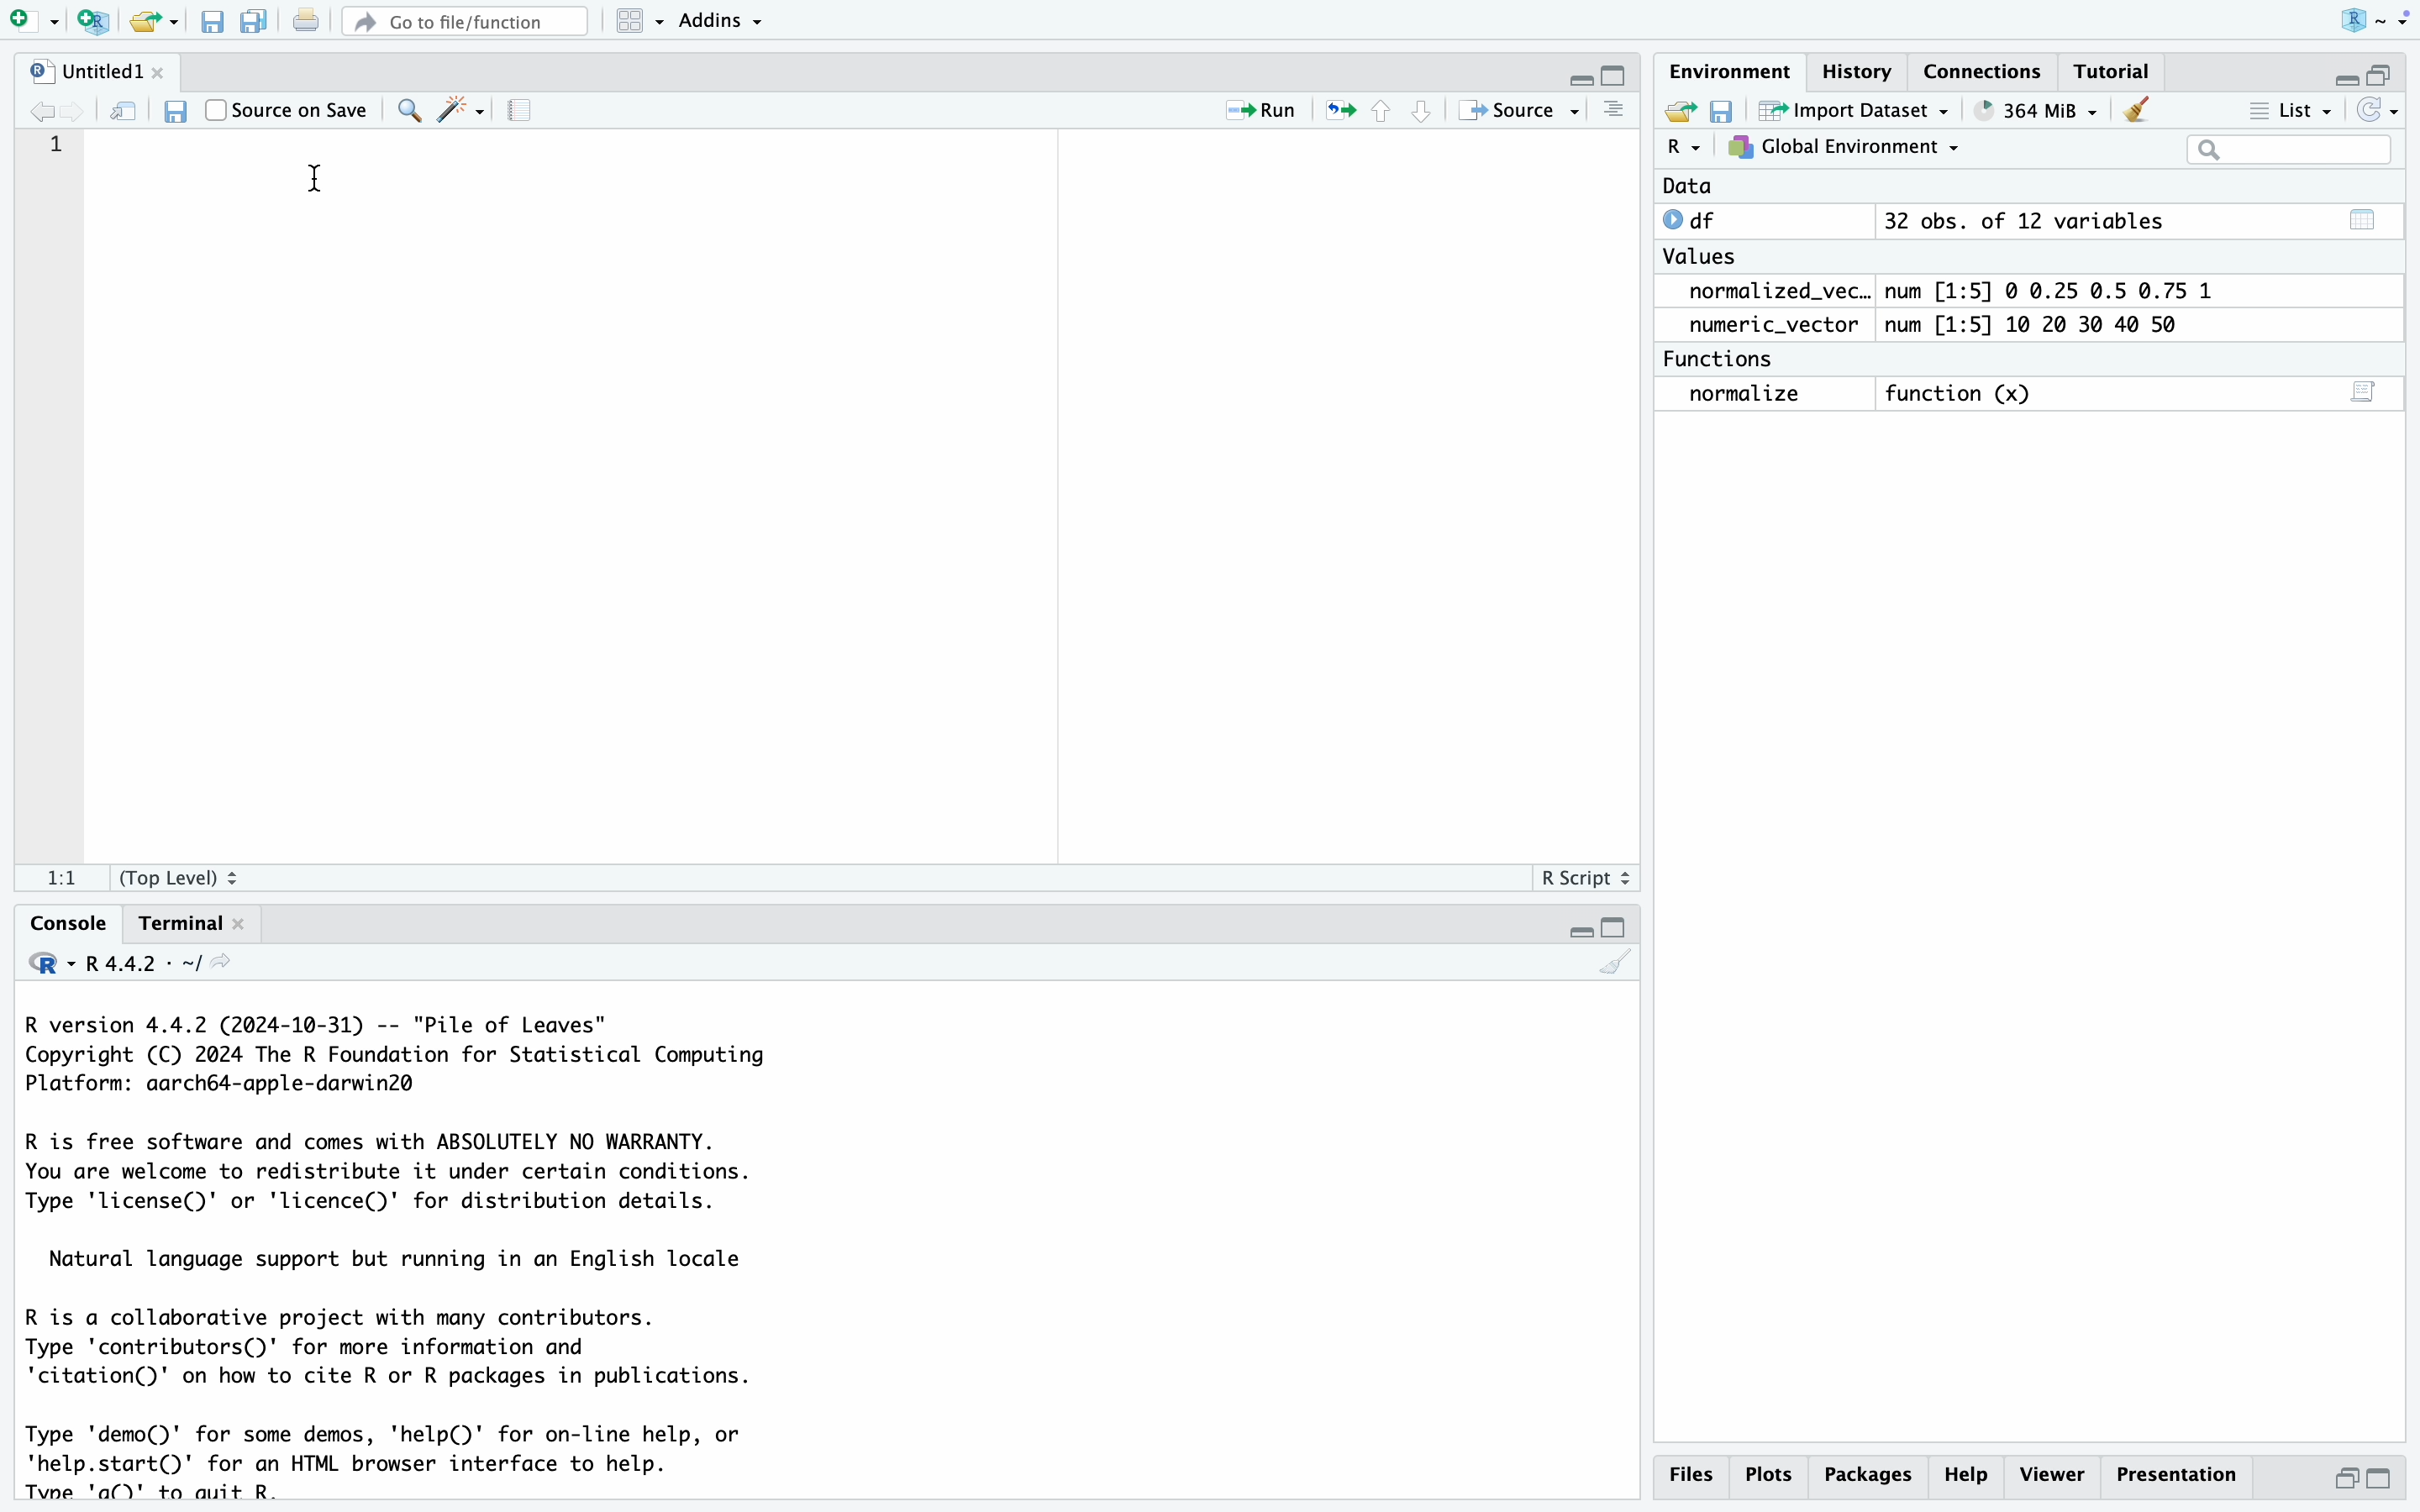  I want to click on Terminal, so click(186, 922).